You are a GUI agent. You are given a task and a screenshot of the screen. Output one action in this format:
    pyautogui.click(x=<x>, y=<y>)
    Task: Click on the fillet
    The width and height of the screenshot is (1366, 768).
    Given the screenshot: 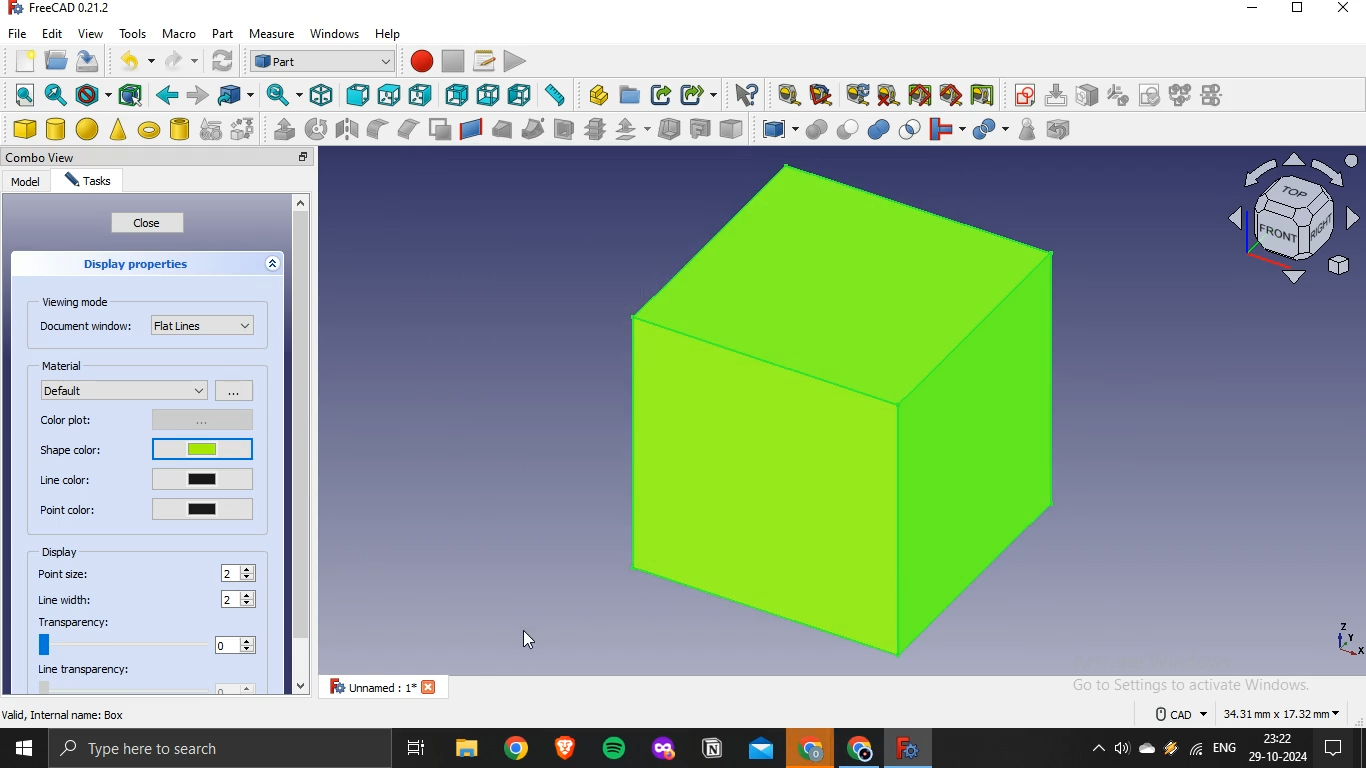 What is the action you would take?
    pyautogui.click(x=379, y=129)
    